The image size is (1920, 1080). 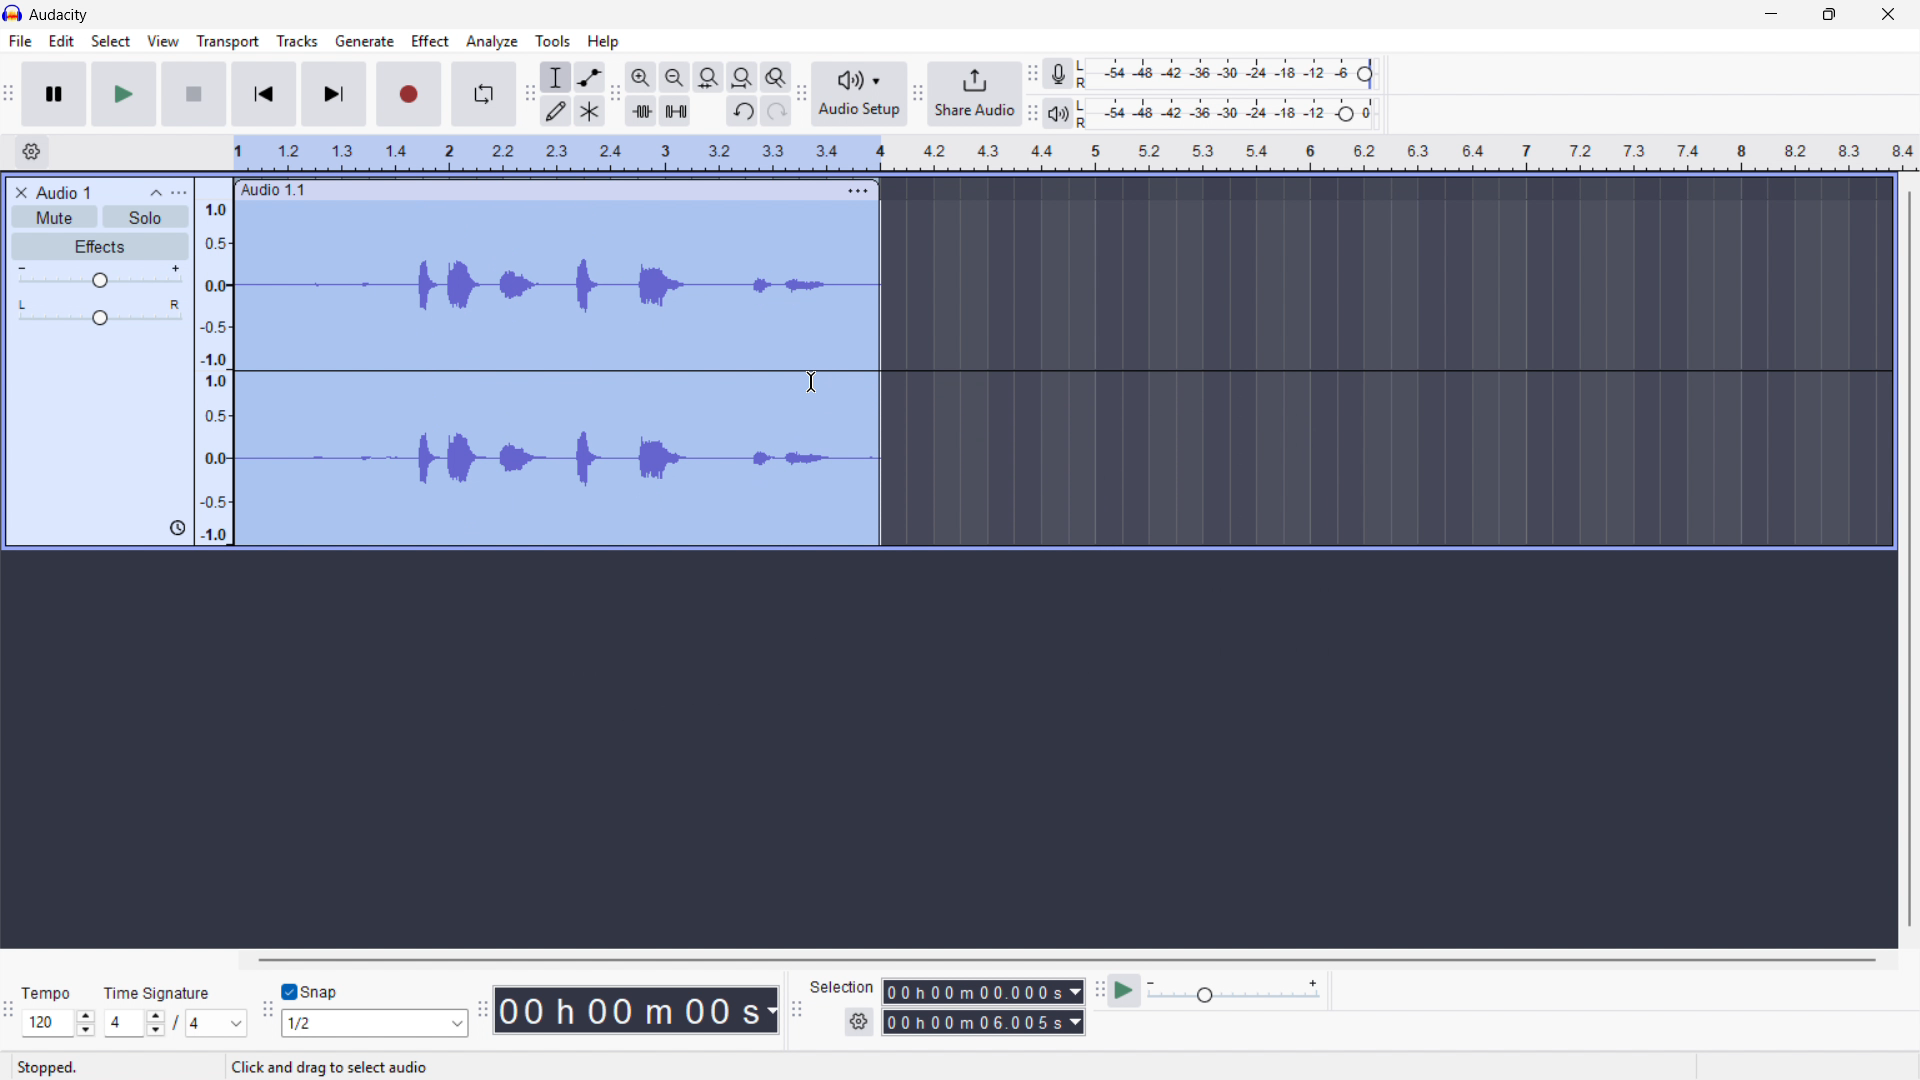 I want to click on Playback metre toolbar, so click(x=1032, y=113).